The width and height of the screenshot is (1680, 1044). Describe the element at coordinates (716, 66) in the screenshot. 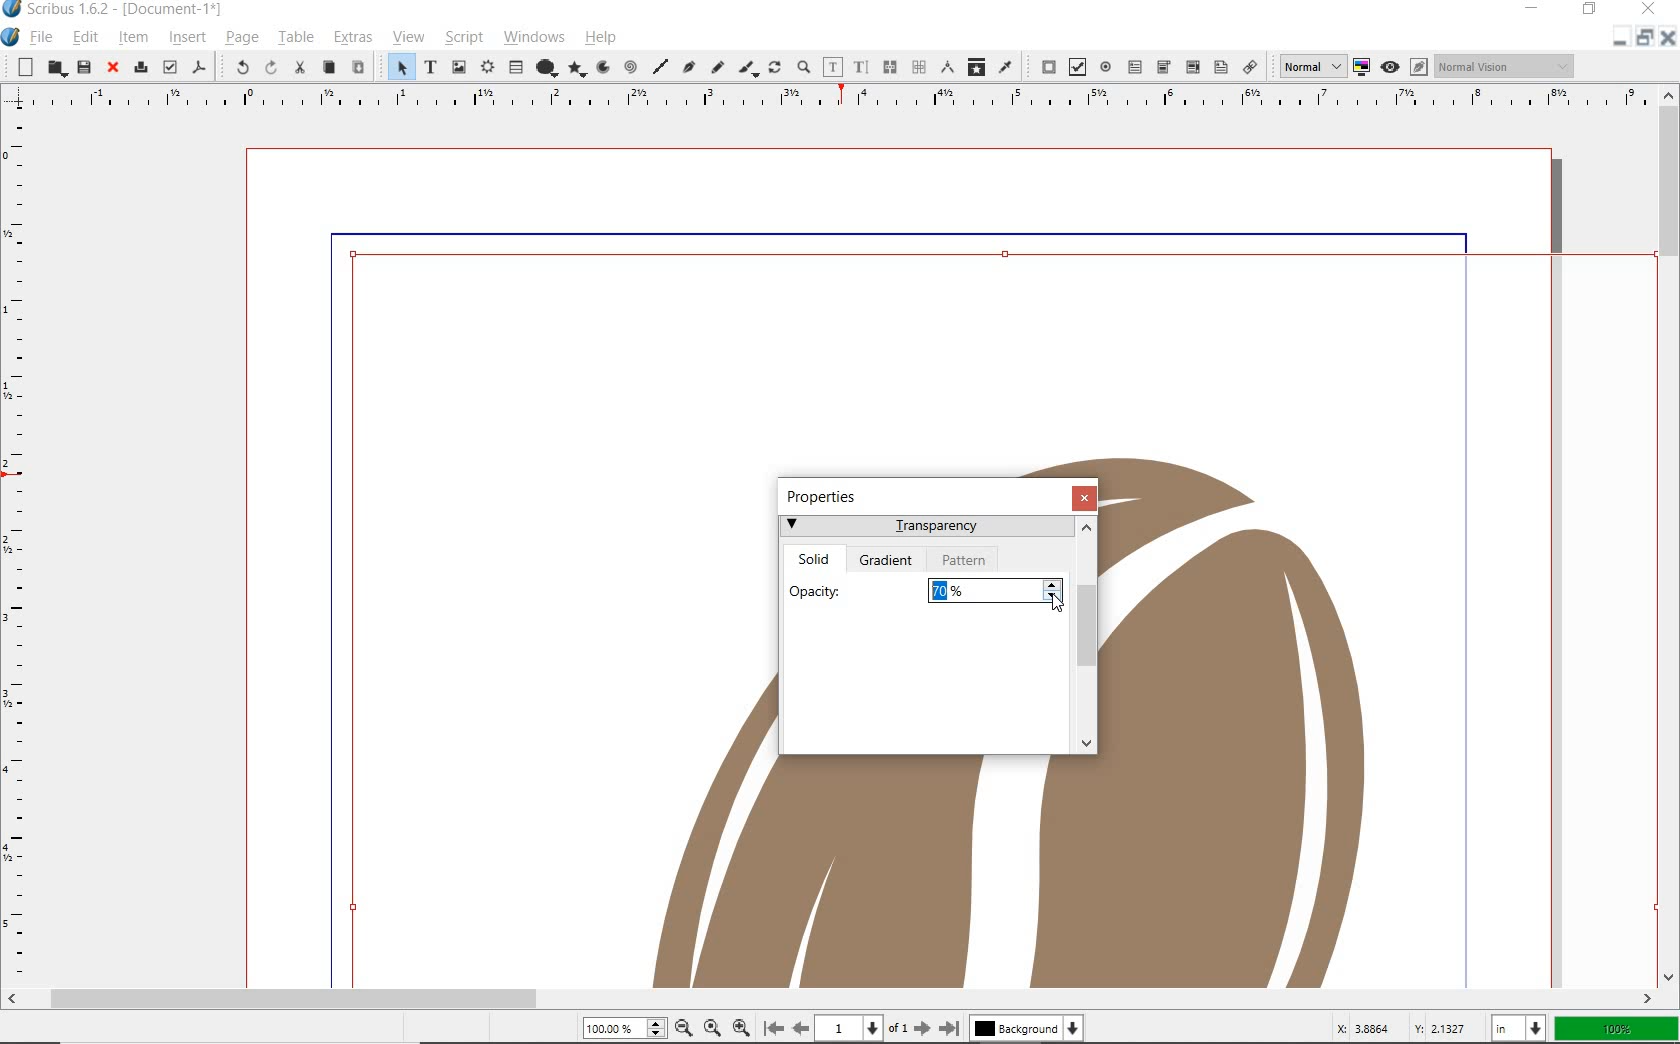

I see `freehand line` at that location.